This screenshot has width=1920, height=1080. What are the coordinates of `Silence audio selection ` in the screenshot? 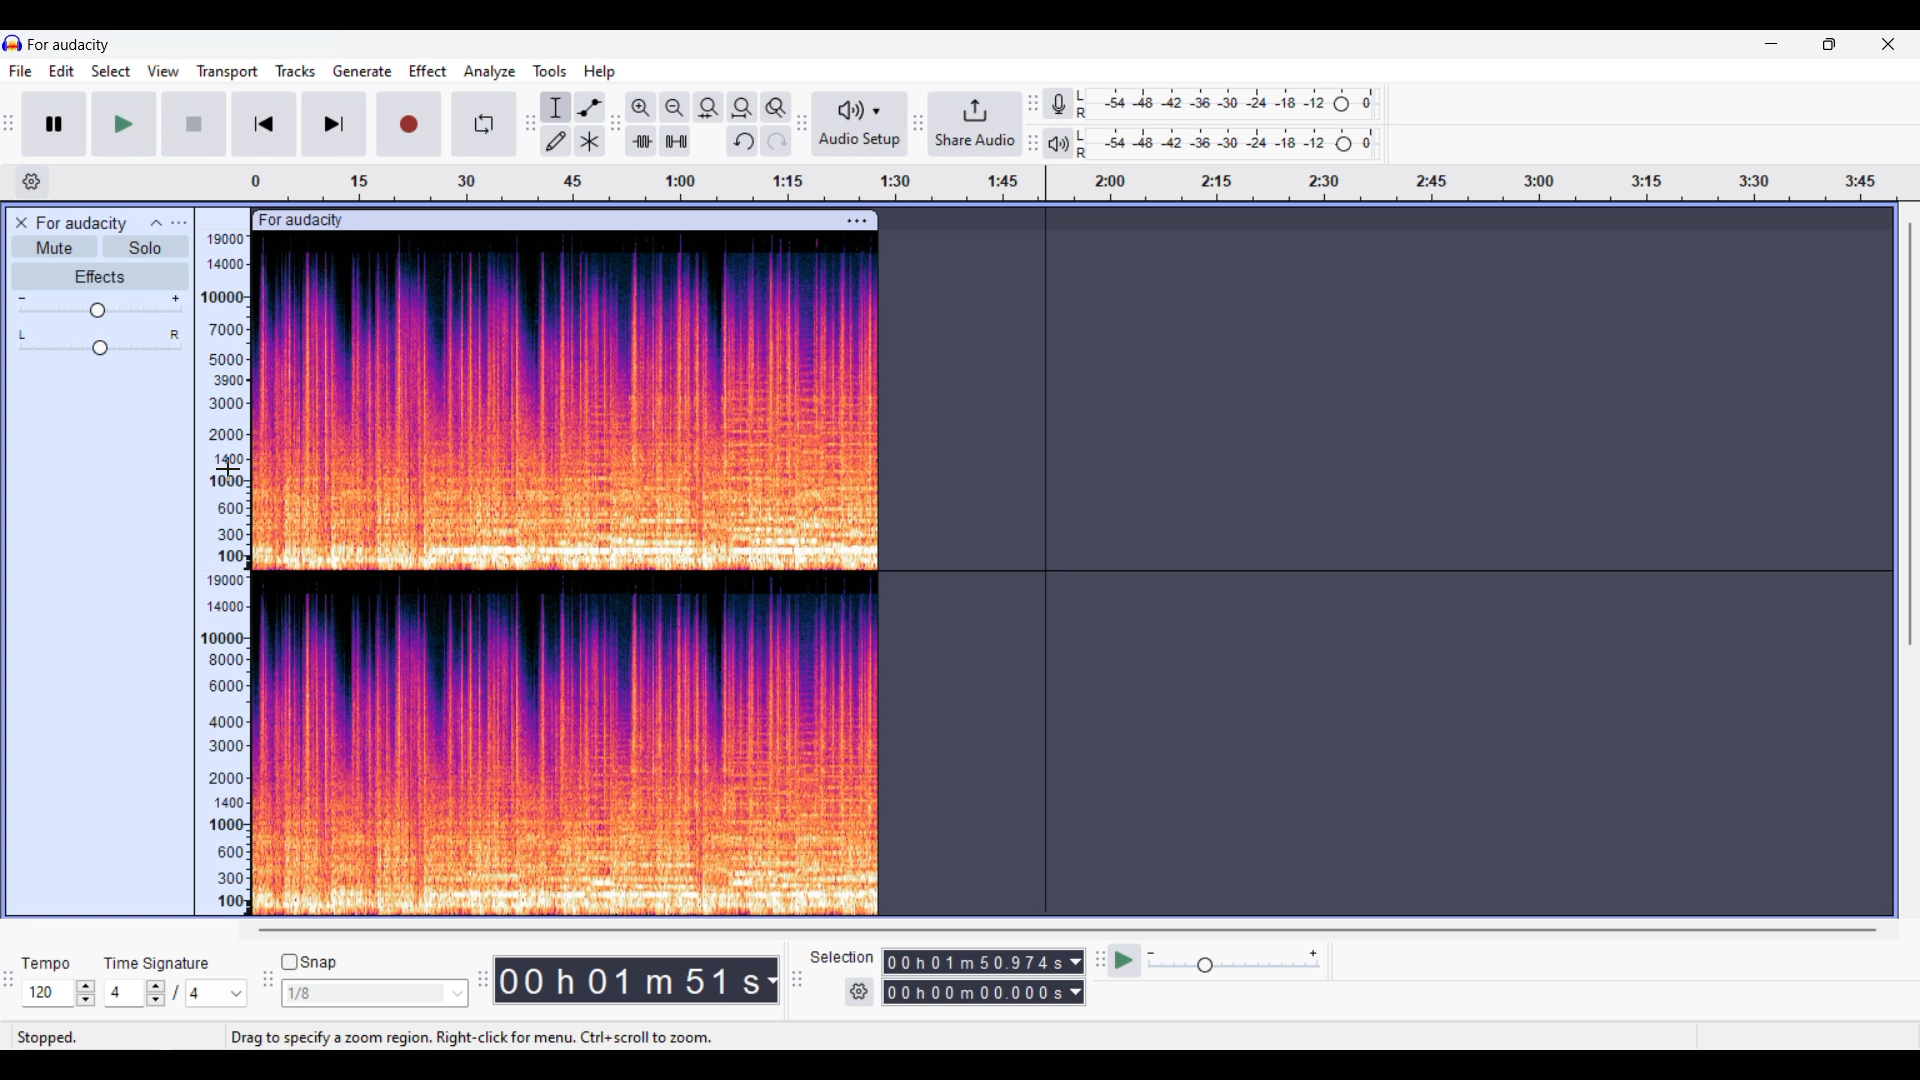 It's located at (675, 141).